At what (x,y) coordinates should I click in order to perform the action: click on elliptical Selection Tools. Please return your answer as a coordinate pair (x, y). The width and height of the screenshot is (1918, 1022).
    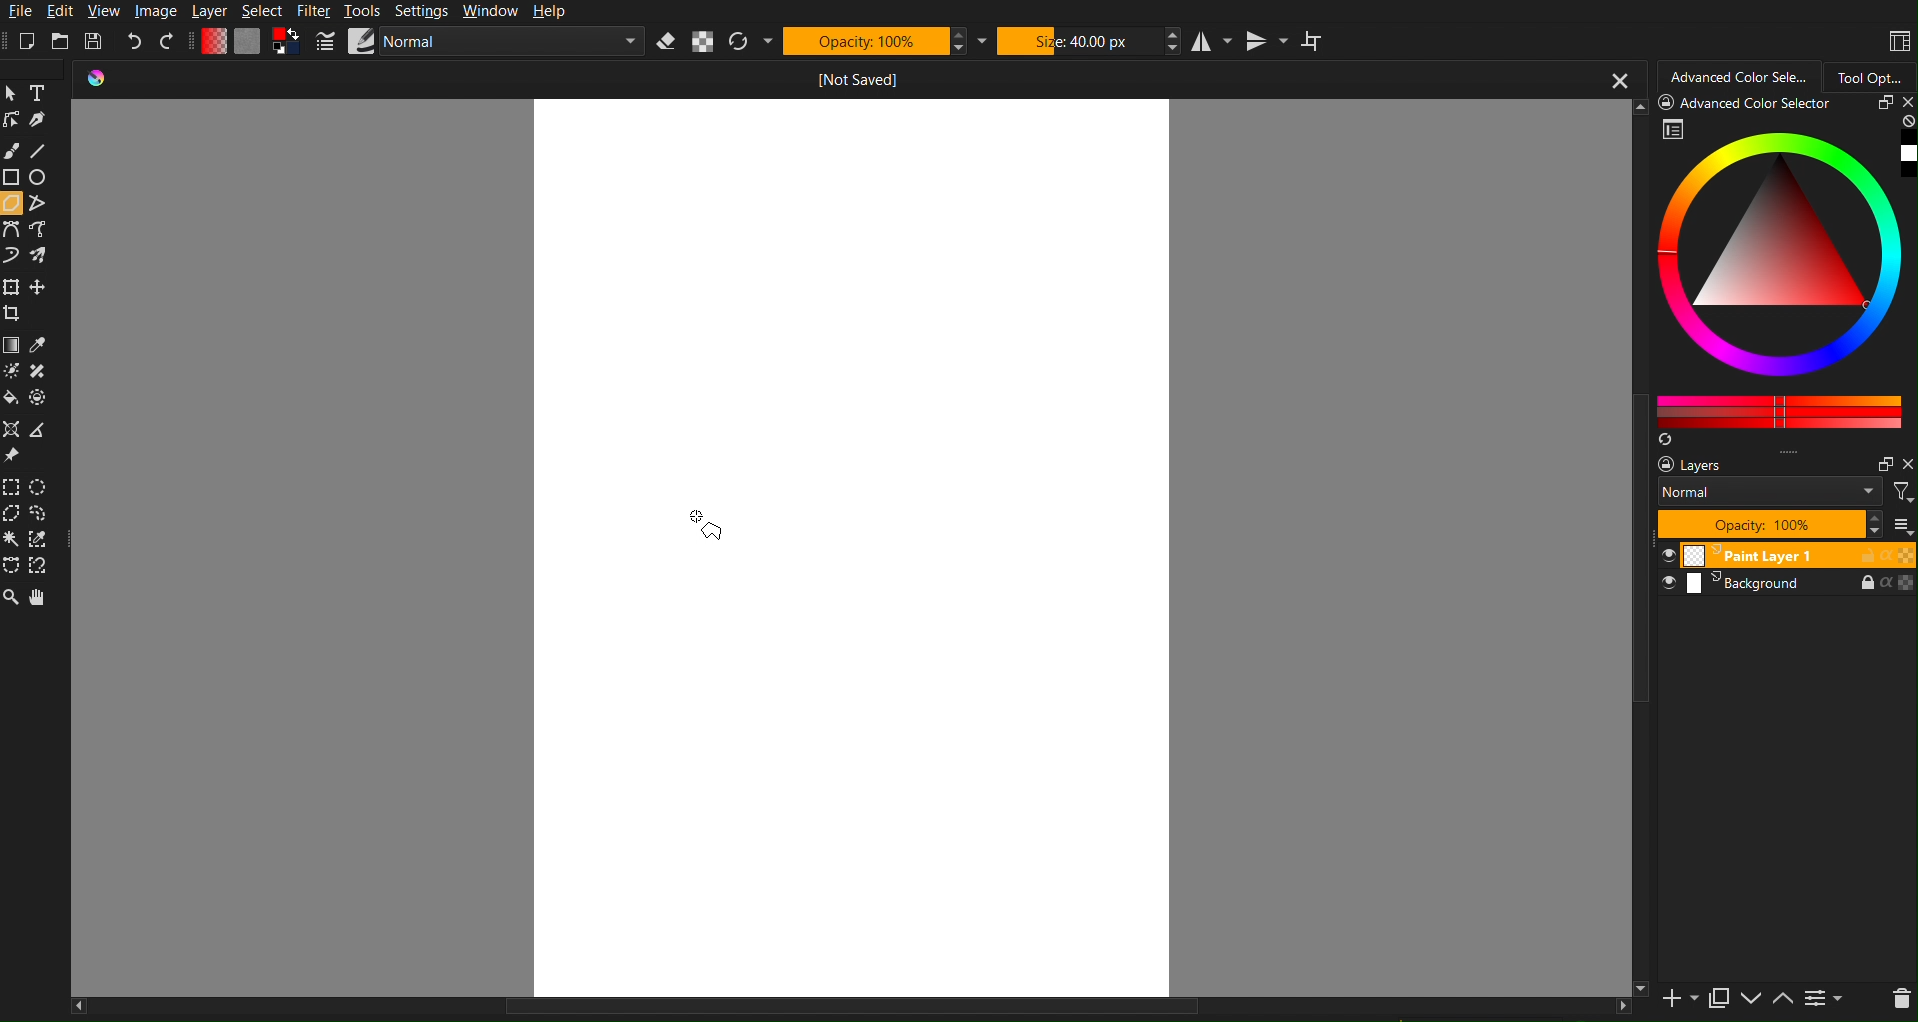
    Looking at the image, I should click on (42, 486).